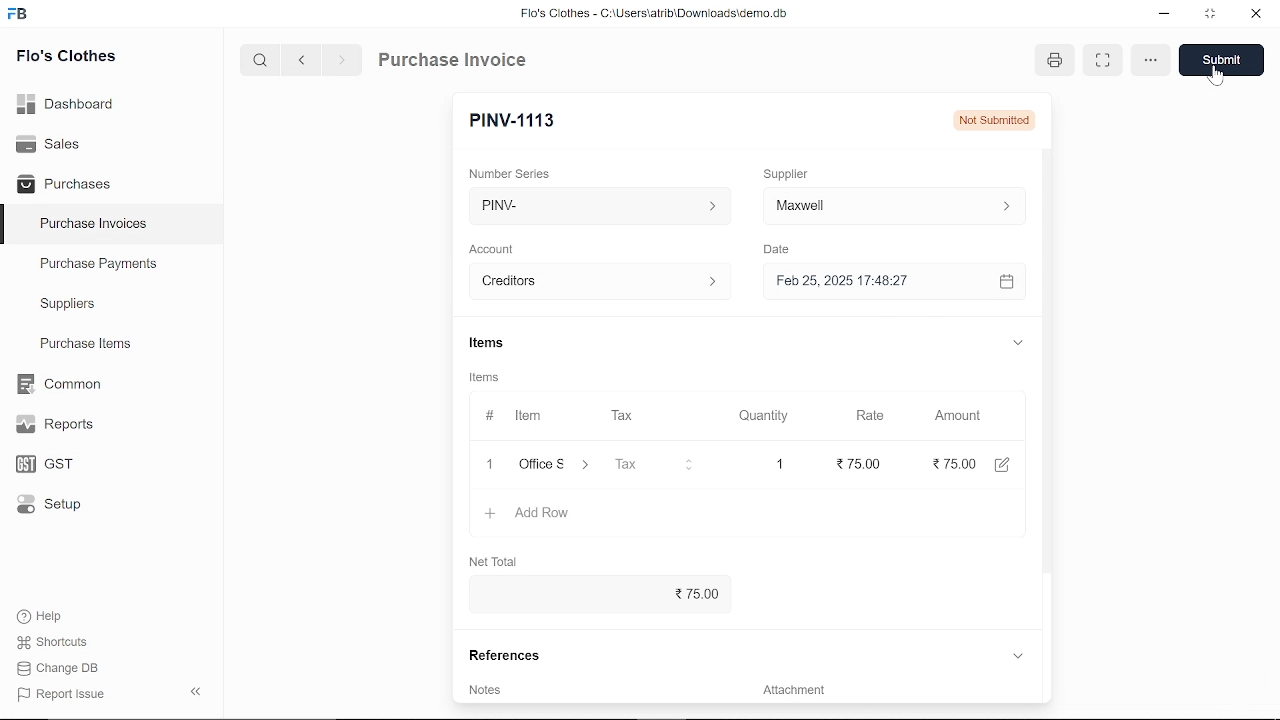  What do you see at coordinates (486, 464) in the screenshot?
I see `close` at bounding box center [486, 464].